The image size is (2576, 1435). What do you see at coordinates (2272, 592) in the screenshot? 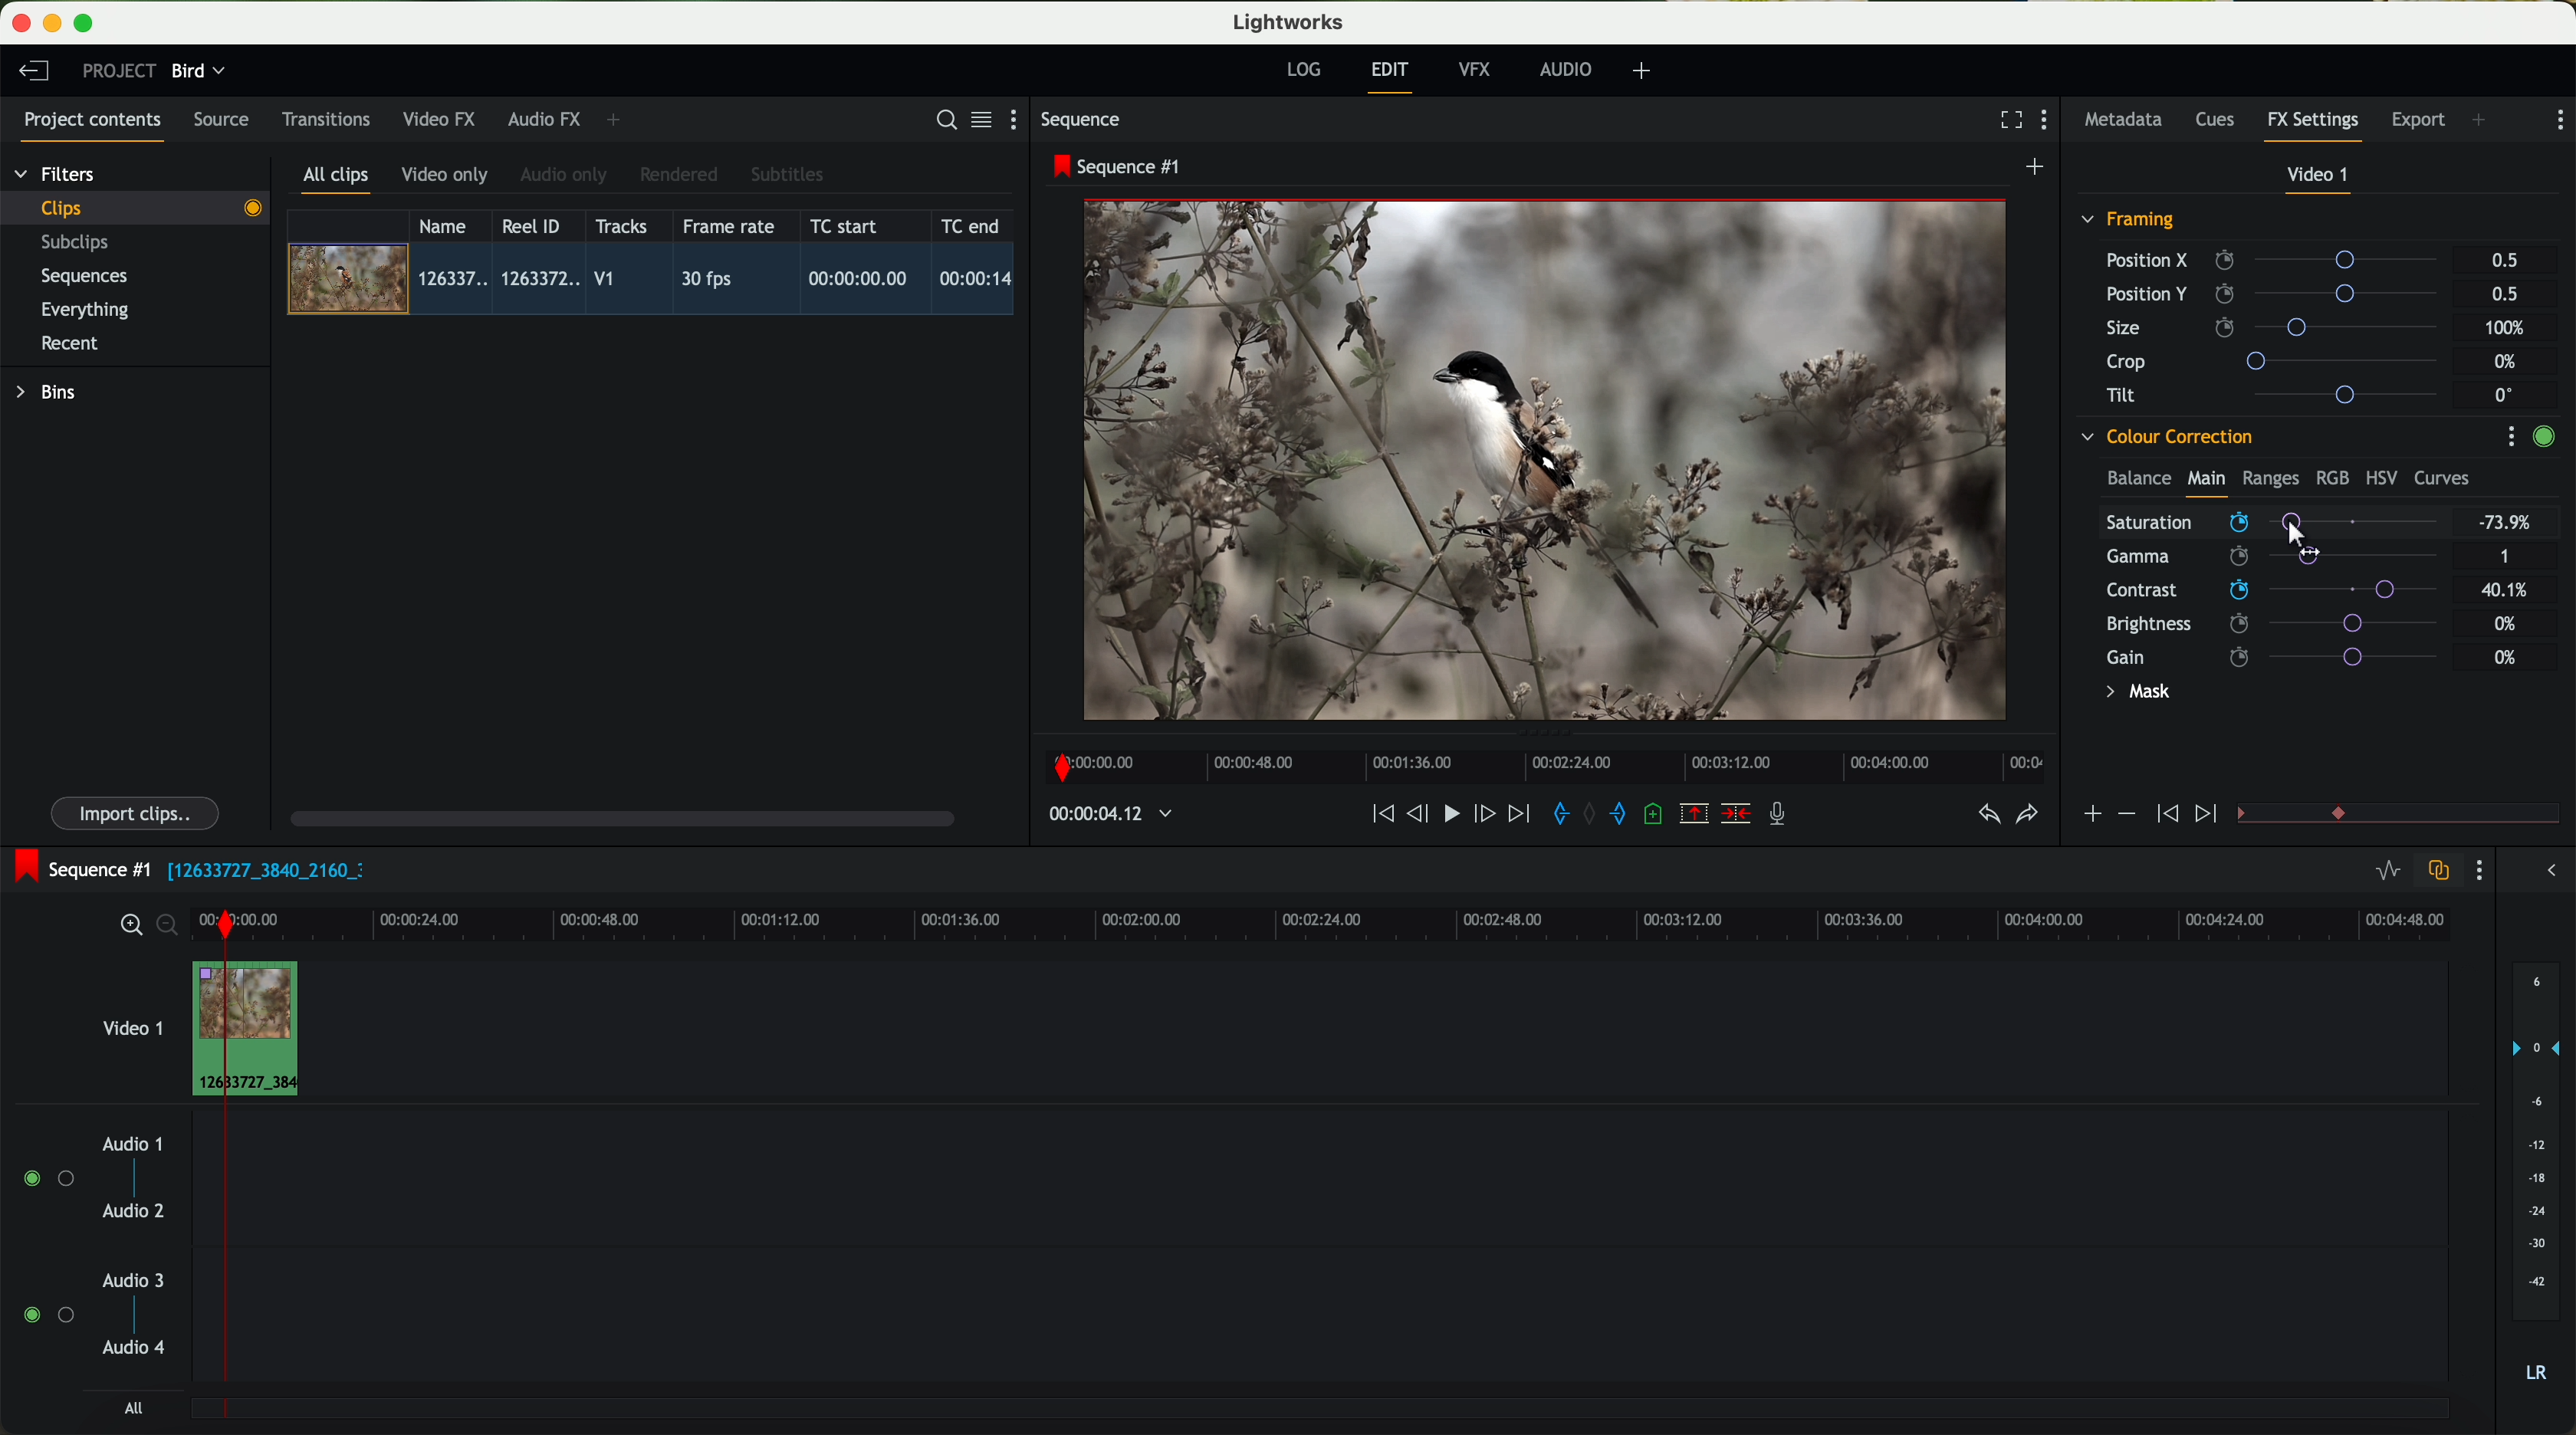
I see `click on contrast` at bounding box center [2272, 592].